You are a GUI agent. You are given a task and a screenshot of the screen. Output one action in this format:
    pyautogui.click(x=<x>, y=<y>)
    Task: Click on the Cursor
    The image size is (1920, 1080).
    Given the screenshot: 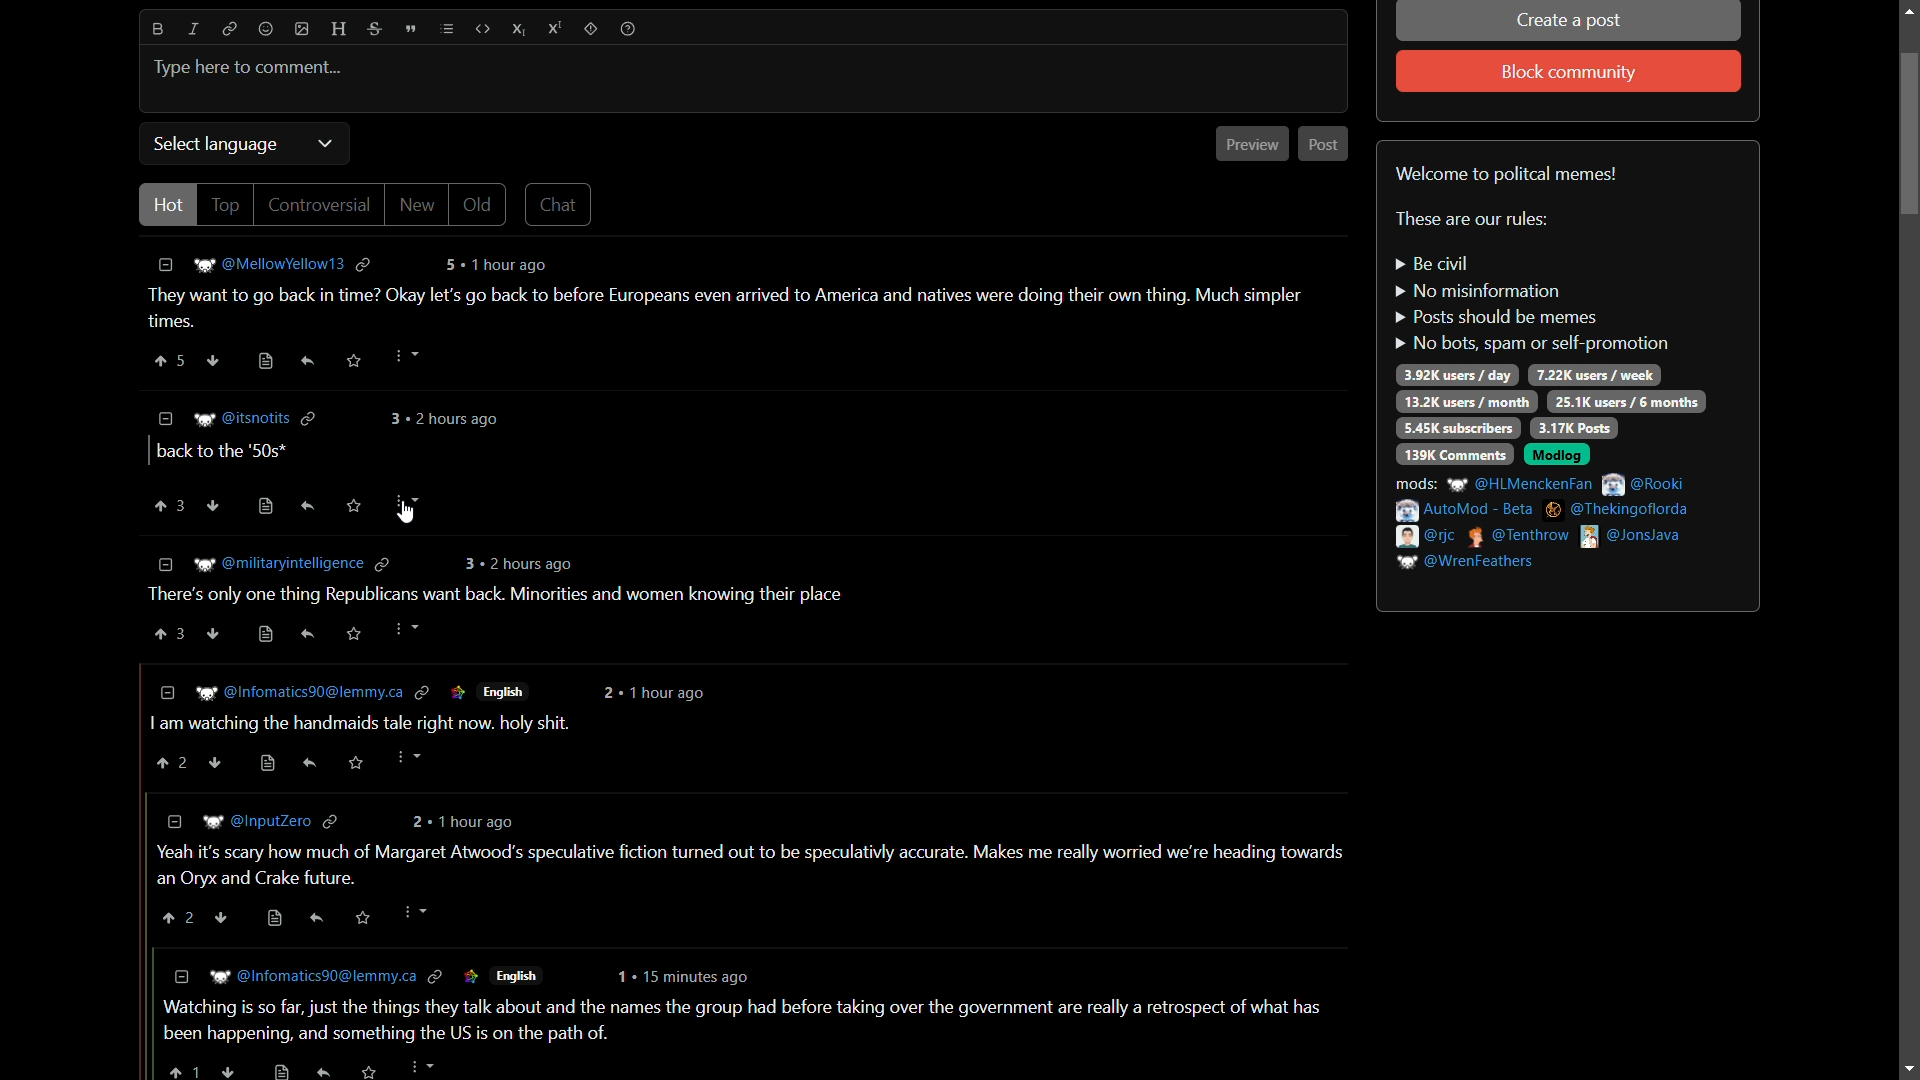 What is the action you would take?
    pyautogui.click(x=404, y=511)
    